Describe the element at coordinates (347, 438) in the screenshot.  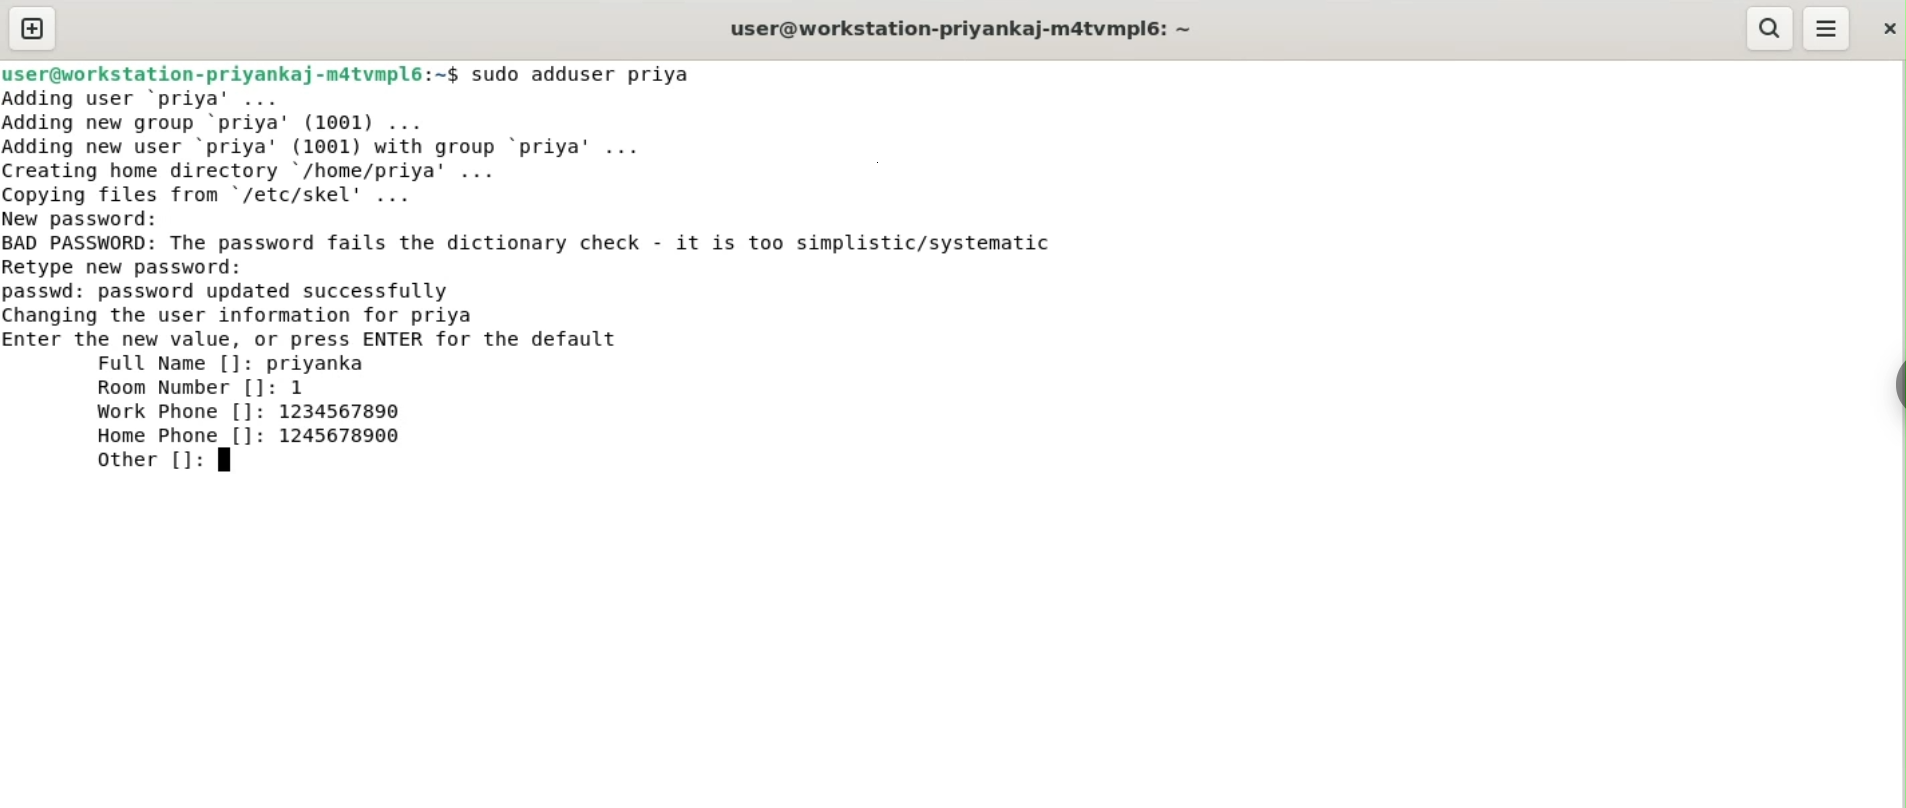
I see `1245678900` at that location.